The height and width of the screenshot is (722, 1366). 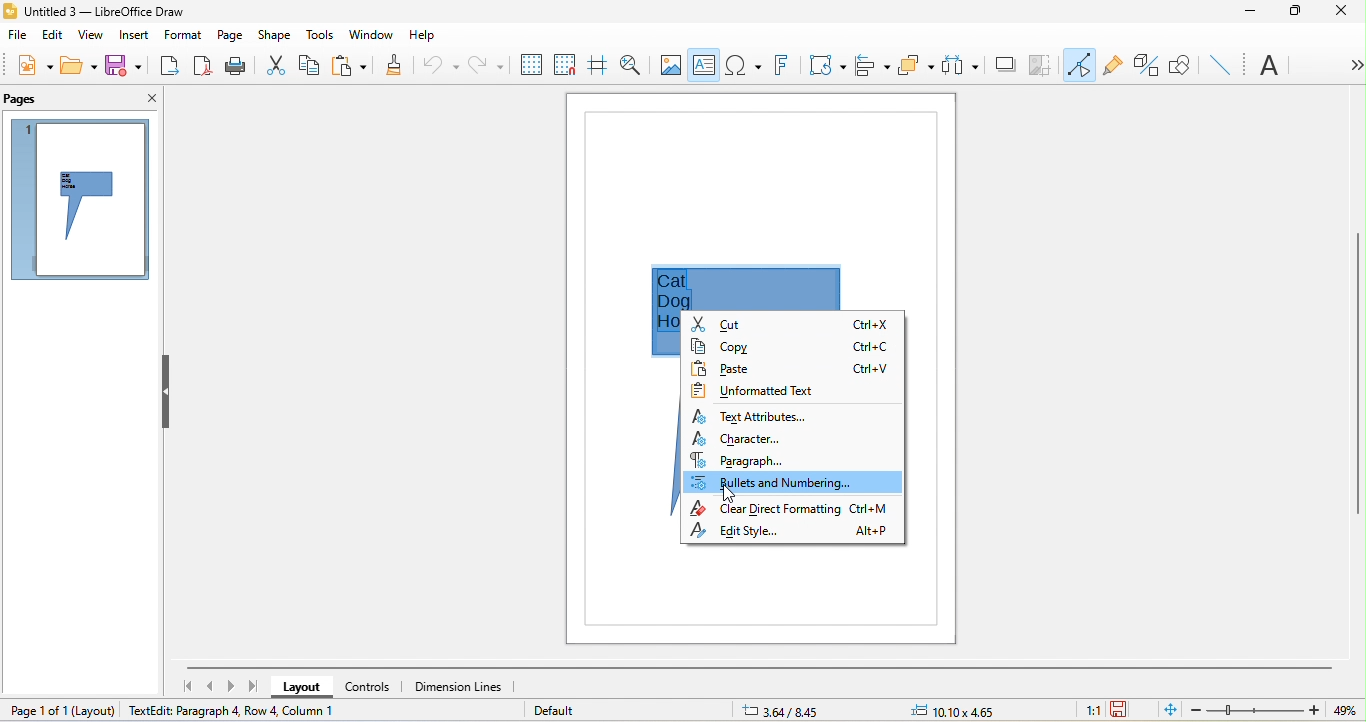 I want to click on cut, so click(x=794, y=325).